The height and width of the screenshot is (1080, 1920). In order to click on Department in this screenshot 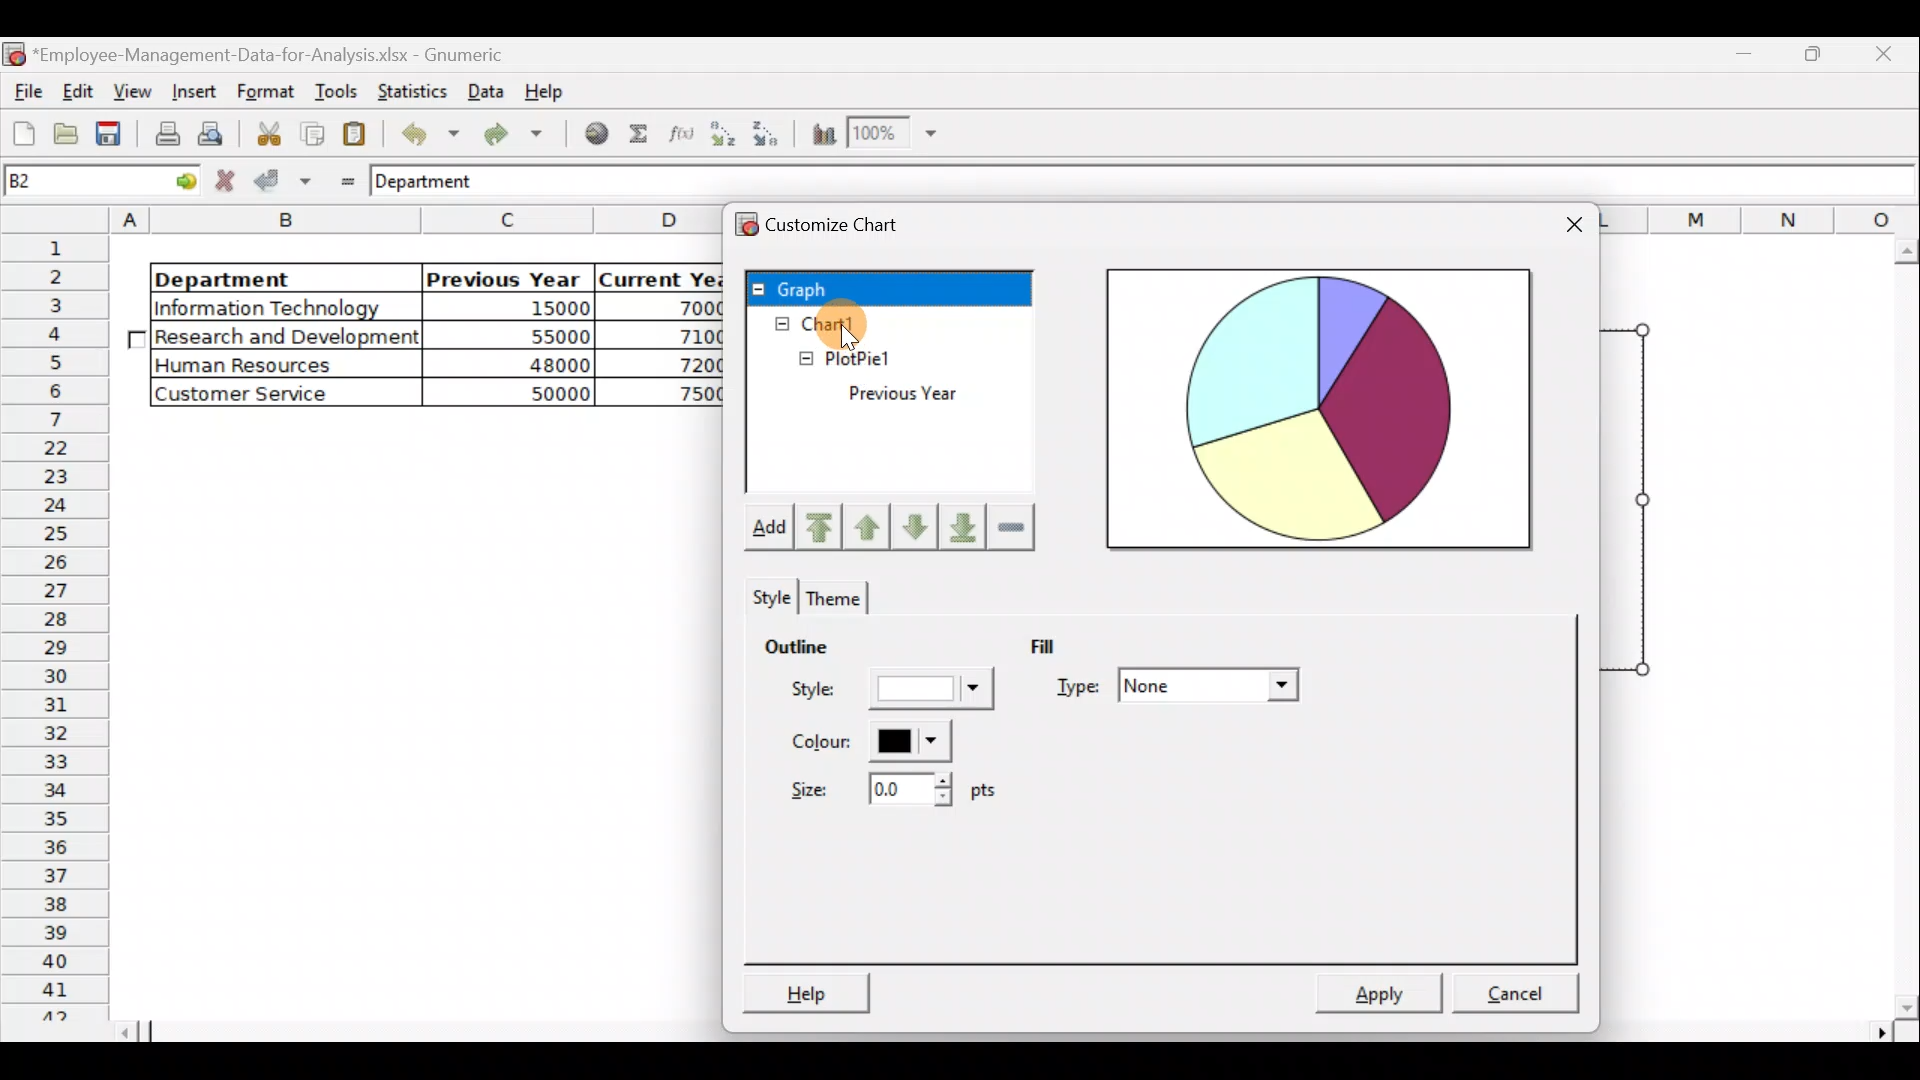, I will do `click(440, 183)`.